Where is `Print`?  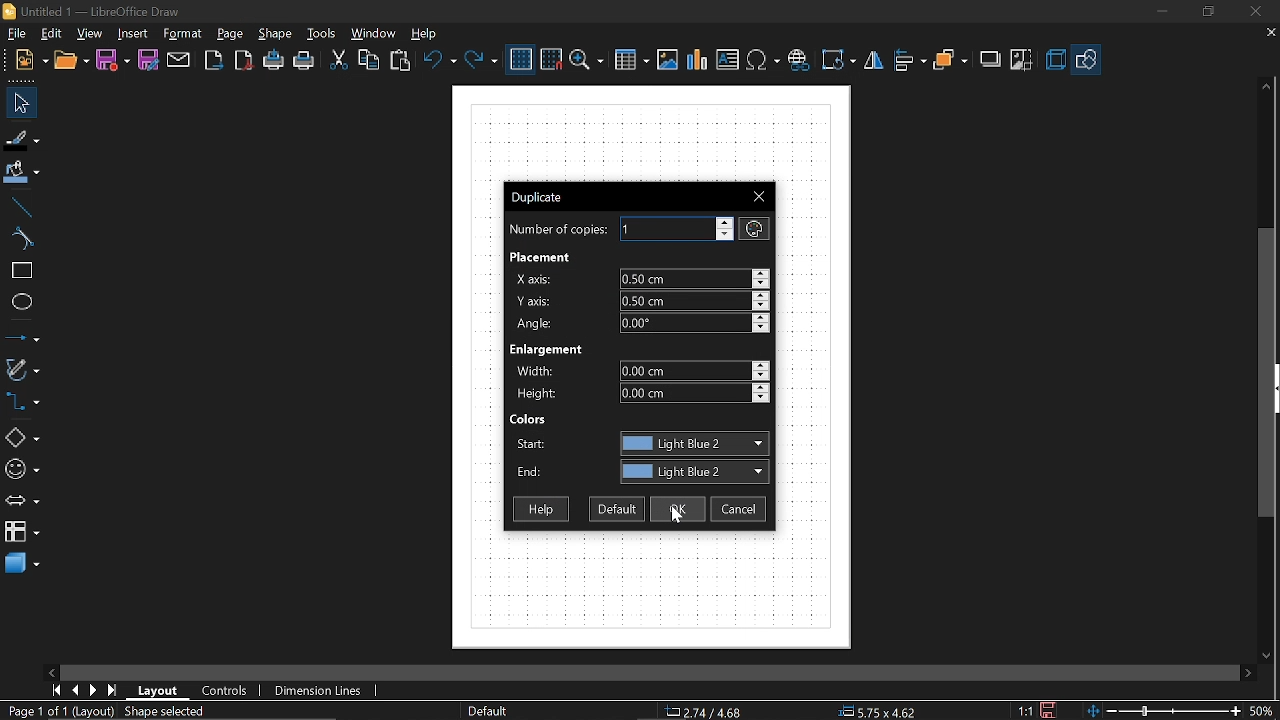 Print is located at coordinates (305, 62).